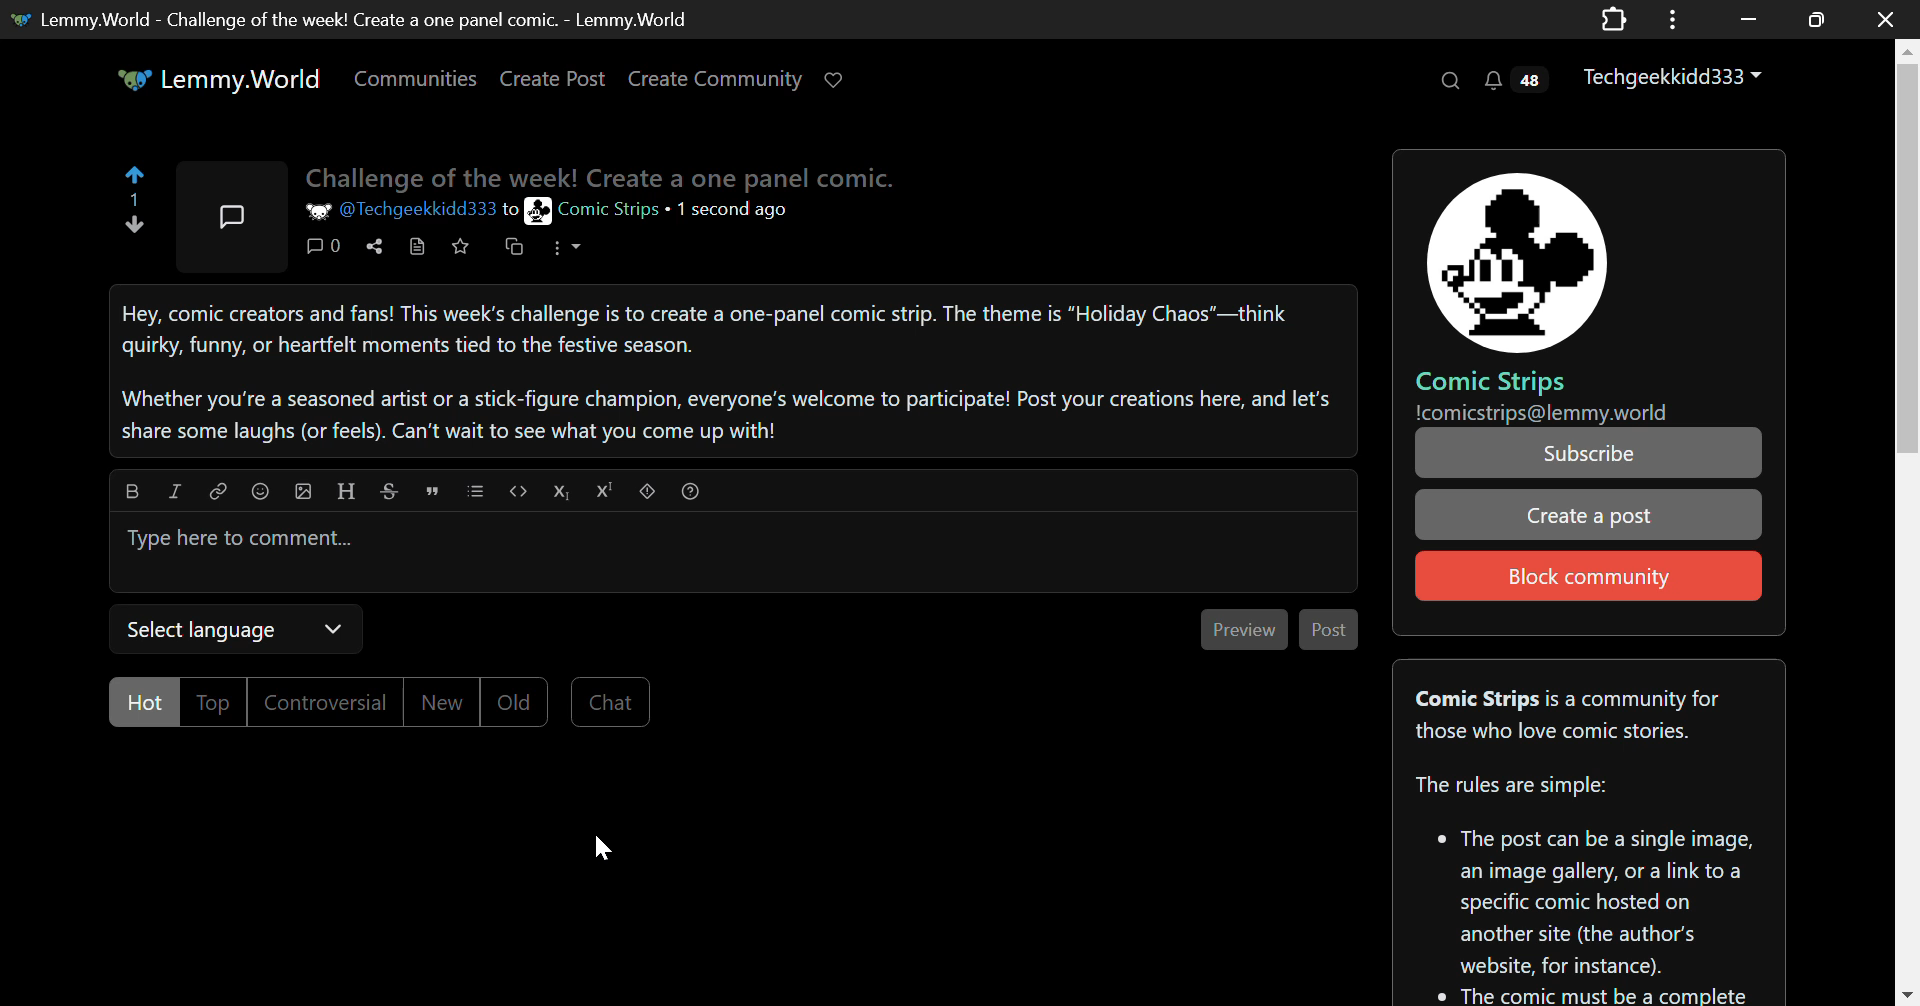 The height and width of the screenshot is (1006, 1920). I want to click on View Source, so click(420, 248).